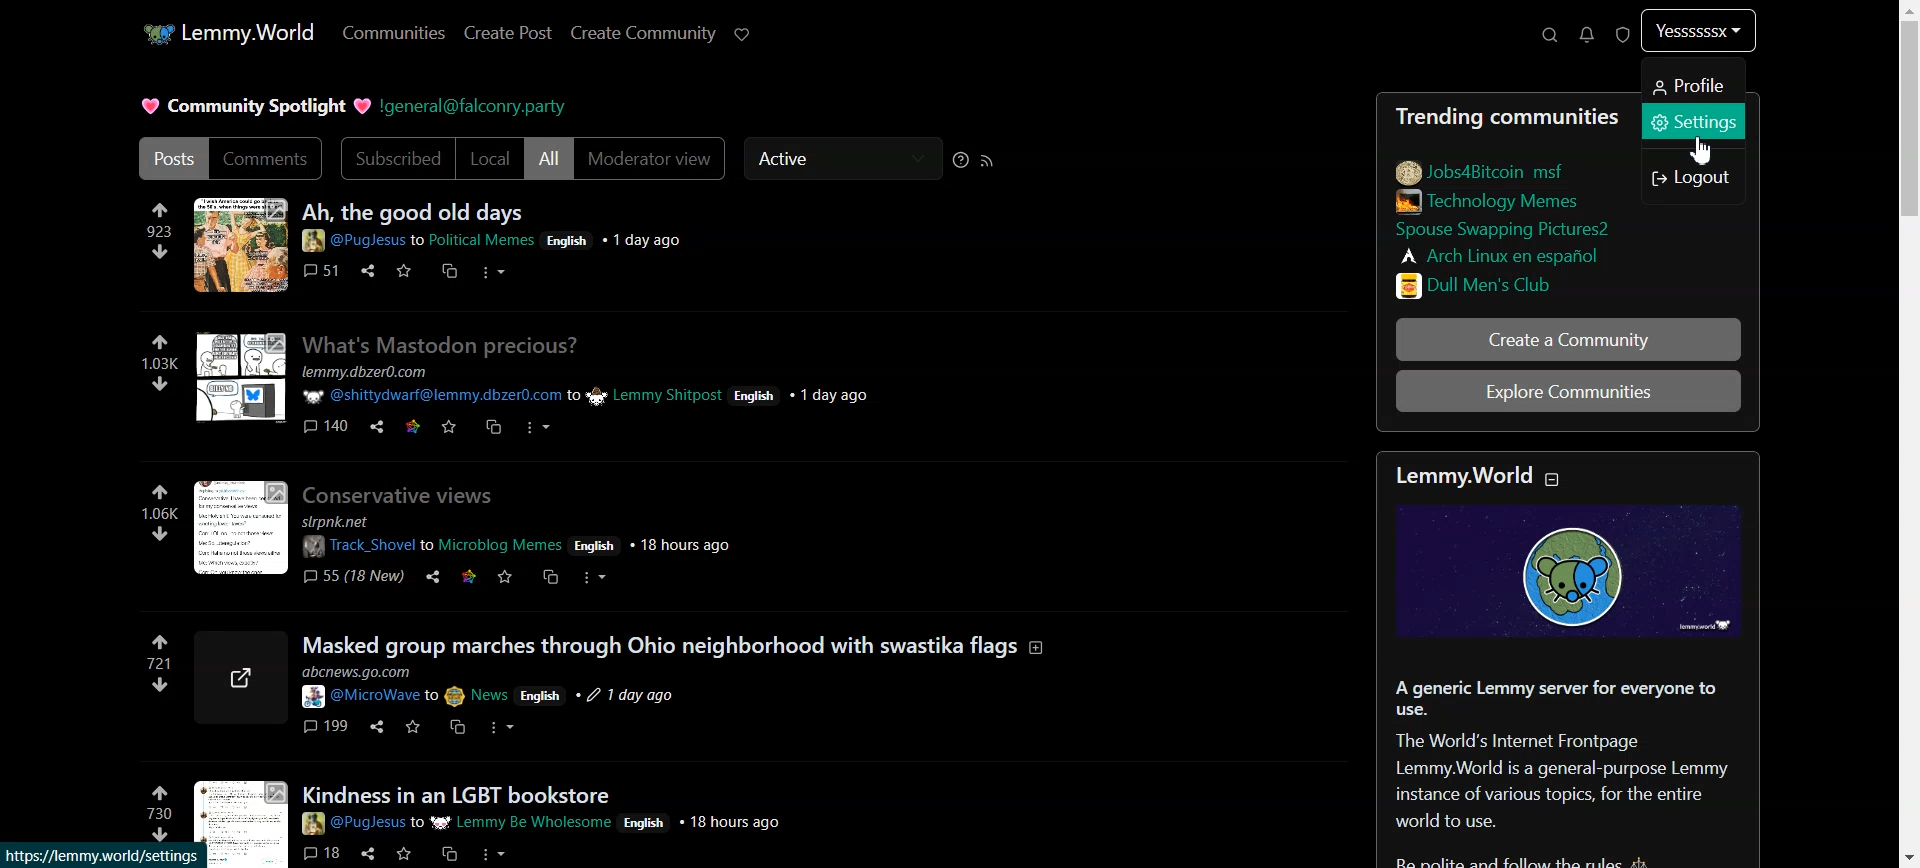 Image resolution: width=1920 pixels, height=868 pixels. What do you see at coordinates (447, 345) in the screenshot?
I see `` at bounding box center [447, 345].